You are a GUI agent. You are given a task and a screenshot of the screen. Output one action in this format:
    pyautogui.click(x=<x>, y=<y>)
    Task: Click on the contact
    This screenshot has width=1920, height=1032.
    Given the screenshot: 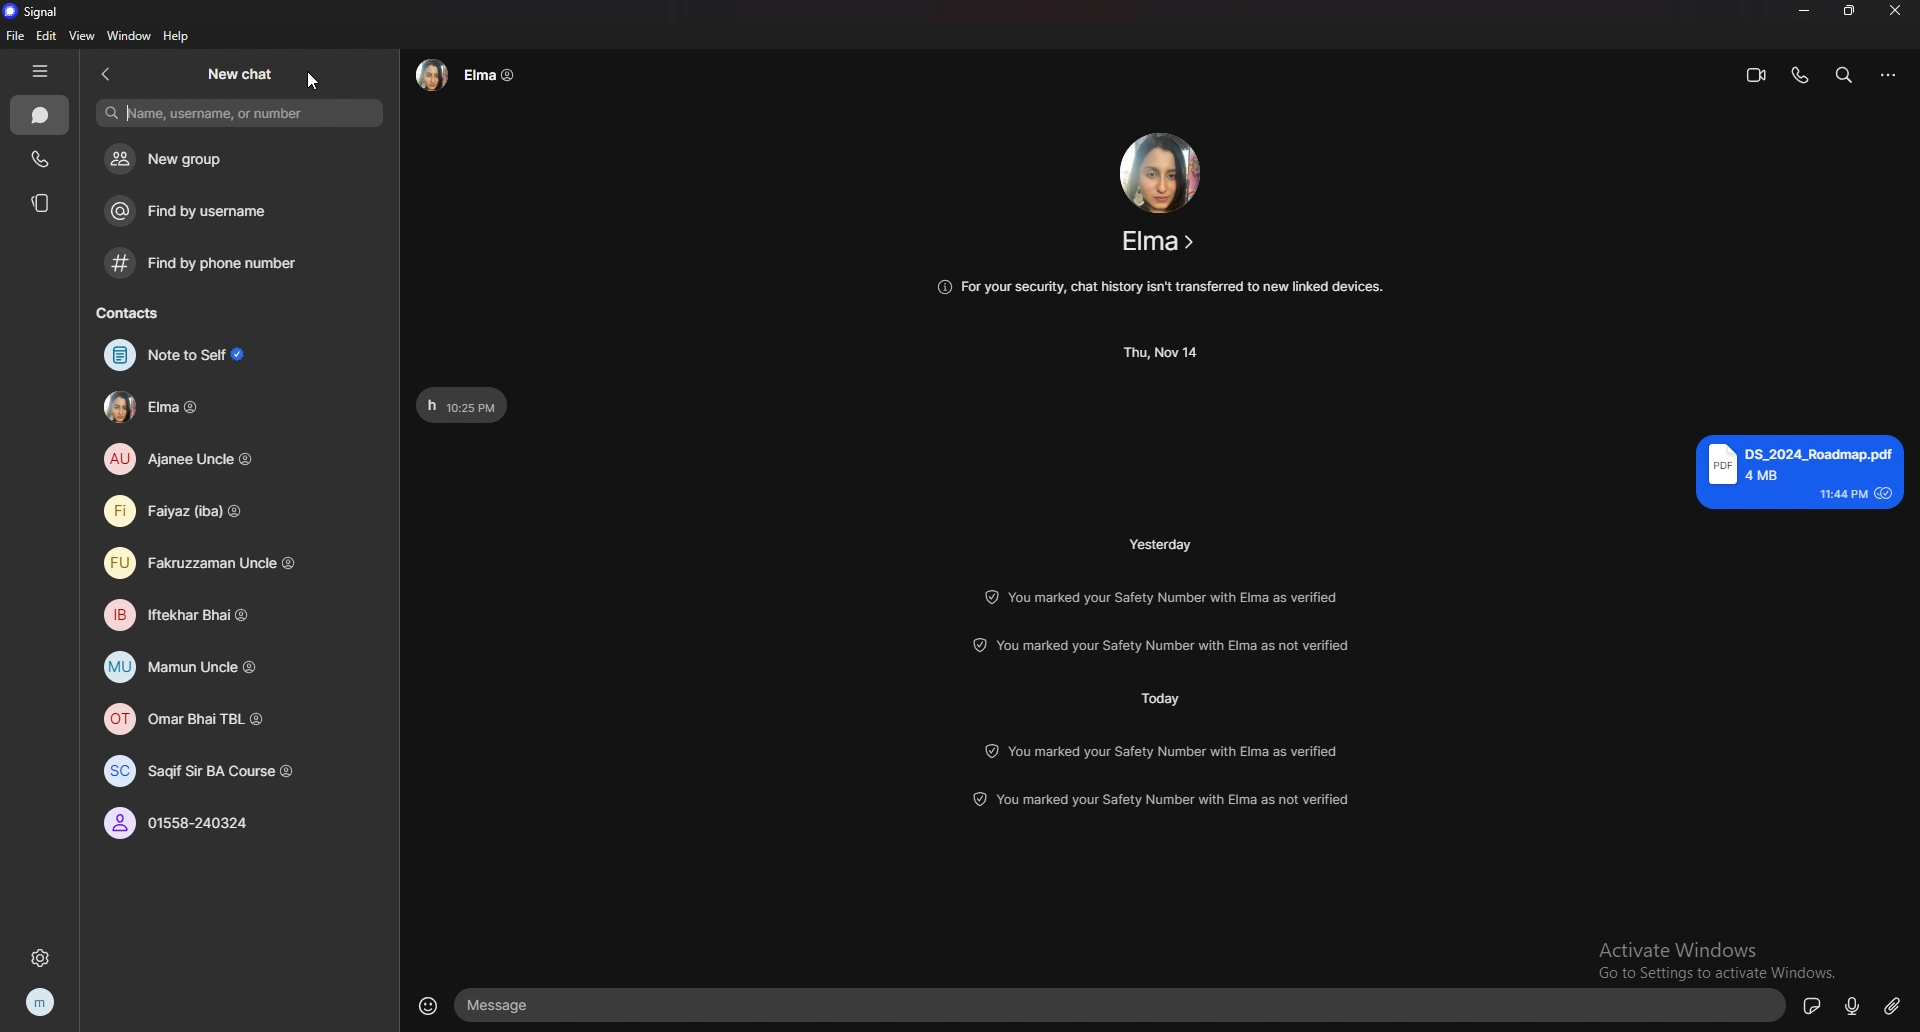 What is the action you would take?
    pyautogui.click(x=195, y=613)
    